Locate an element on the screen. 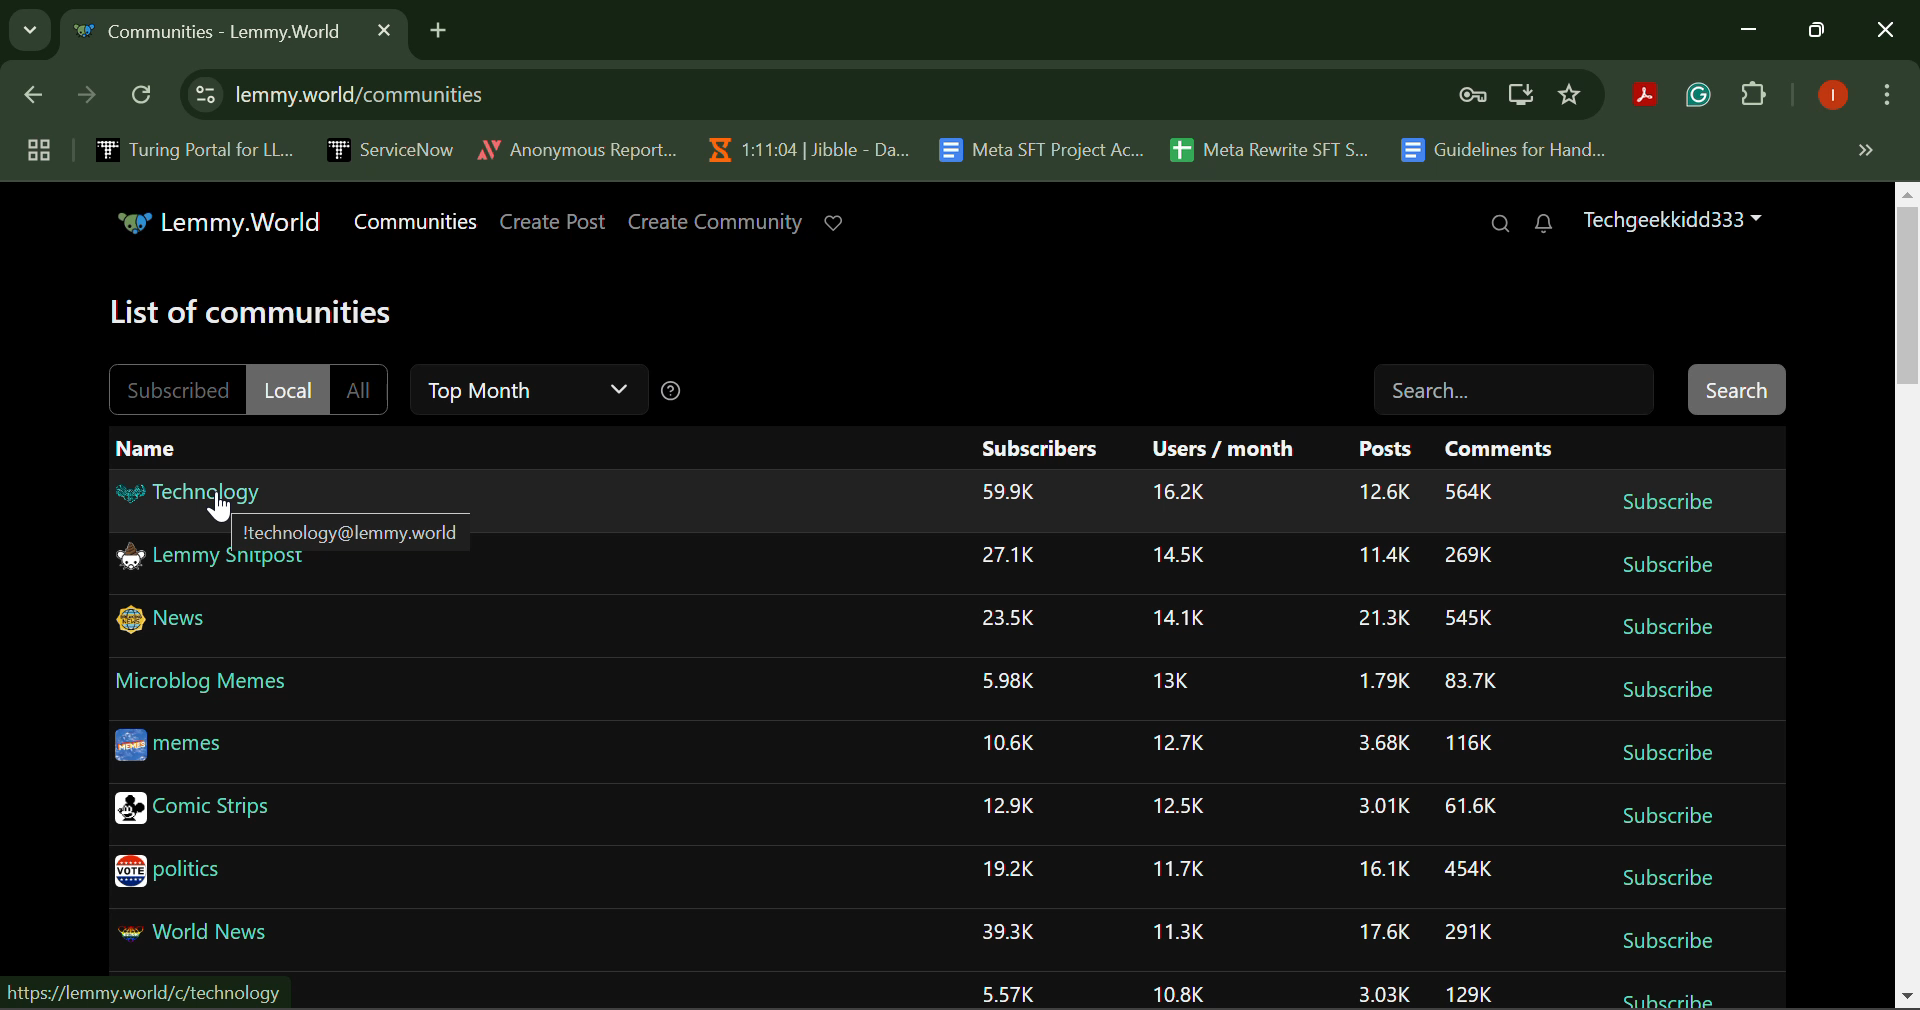  Subscribe Button is located at coordinates (1669, 940).